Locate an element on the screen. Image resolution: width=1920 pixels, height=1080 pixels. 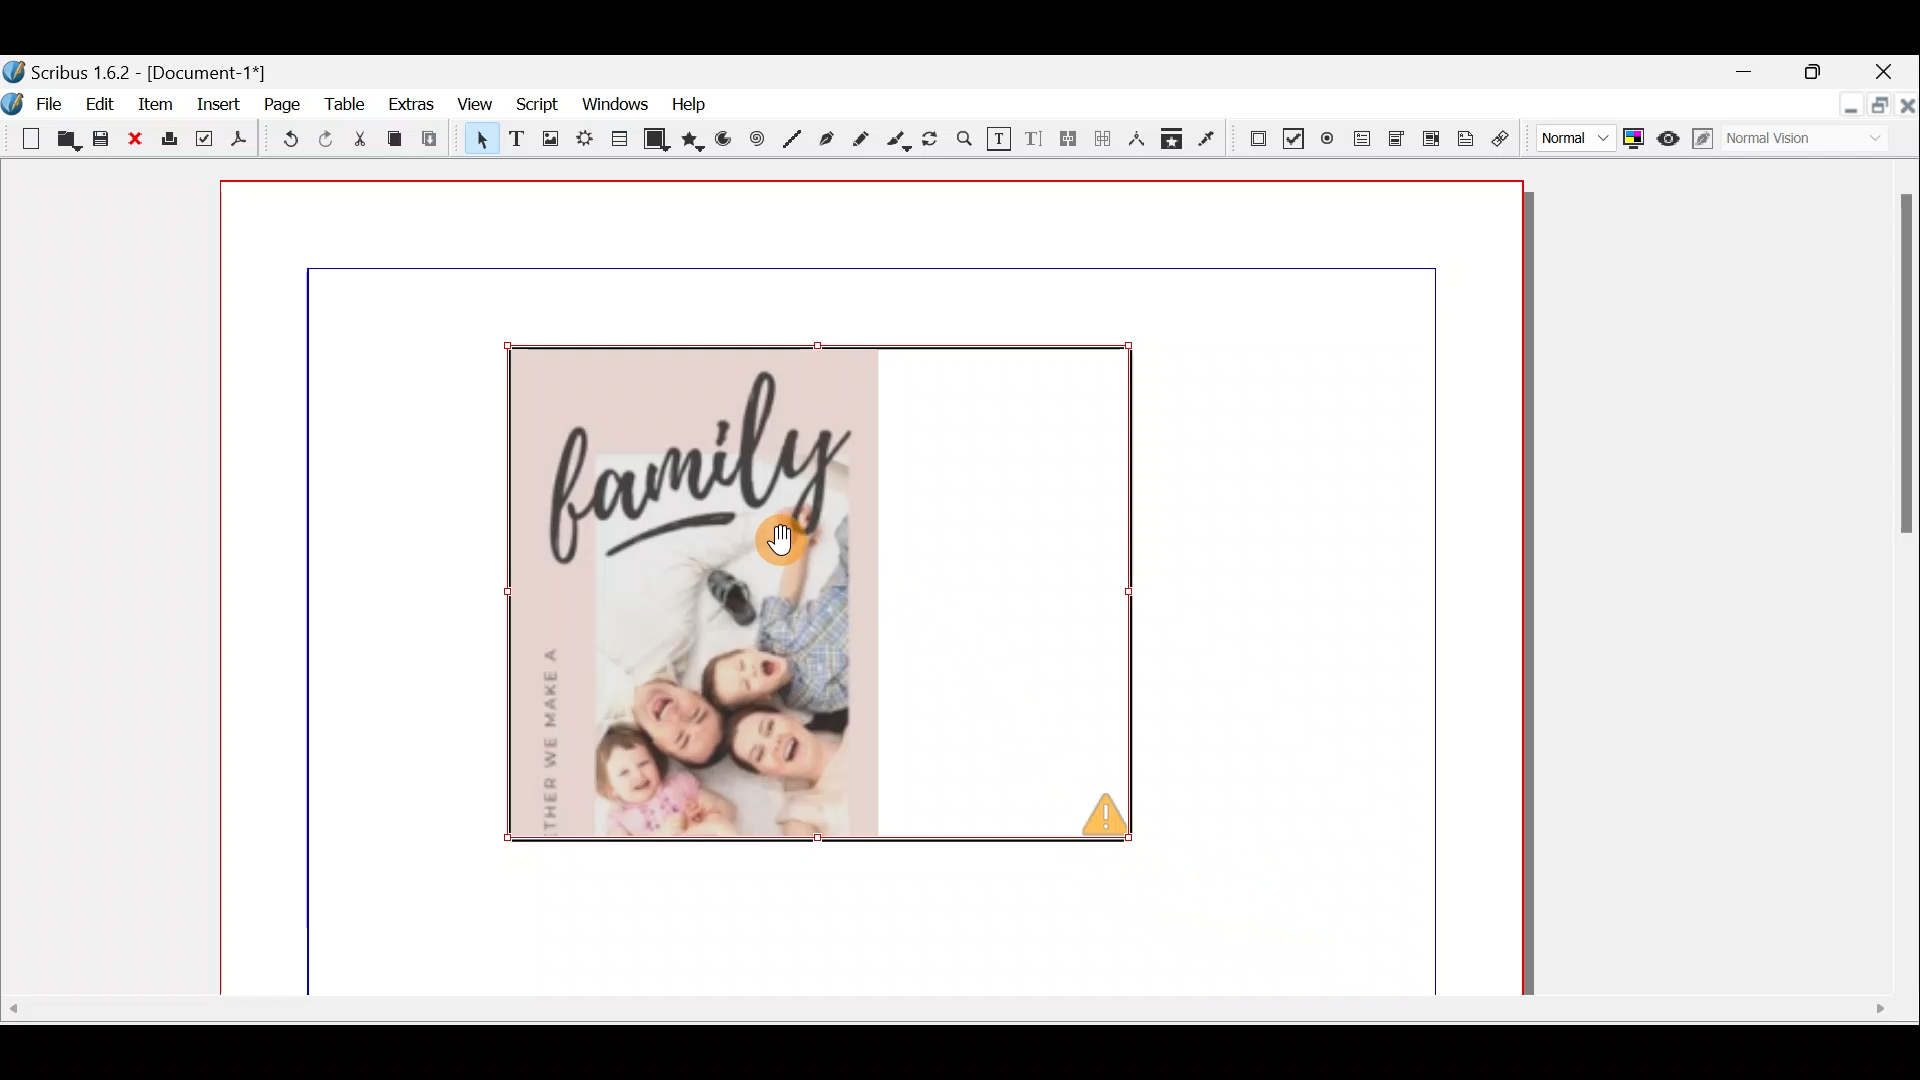
Document name is located at coordinates (145, 66).